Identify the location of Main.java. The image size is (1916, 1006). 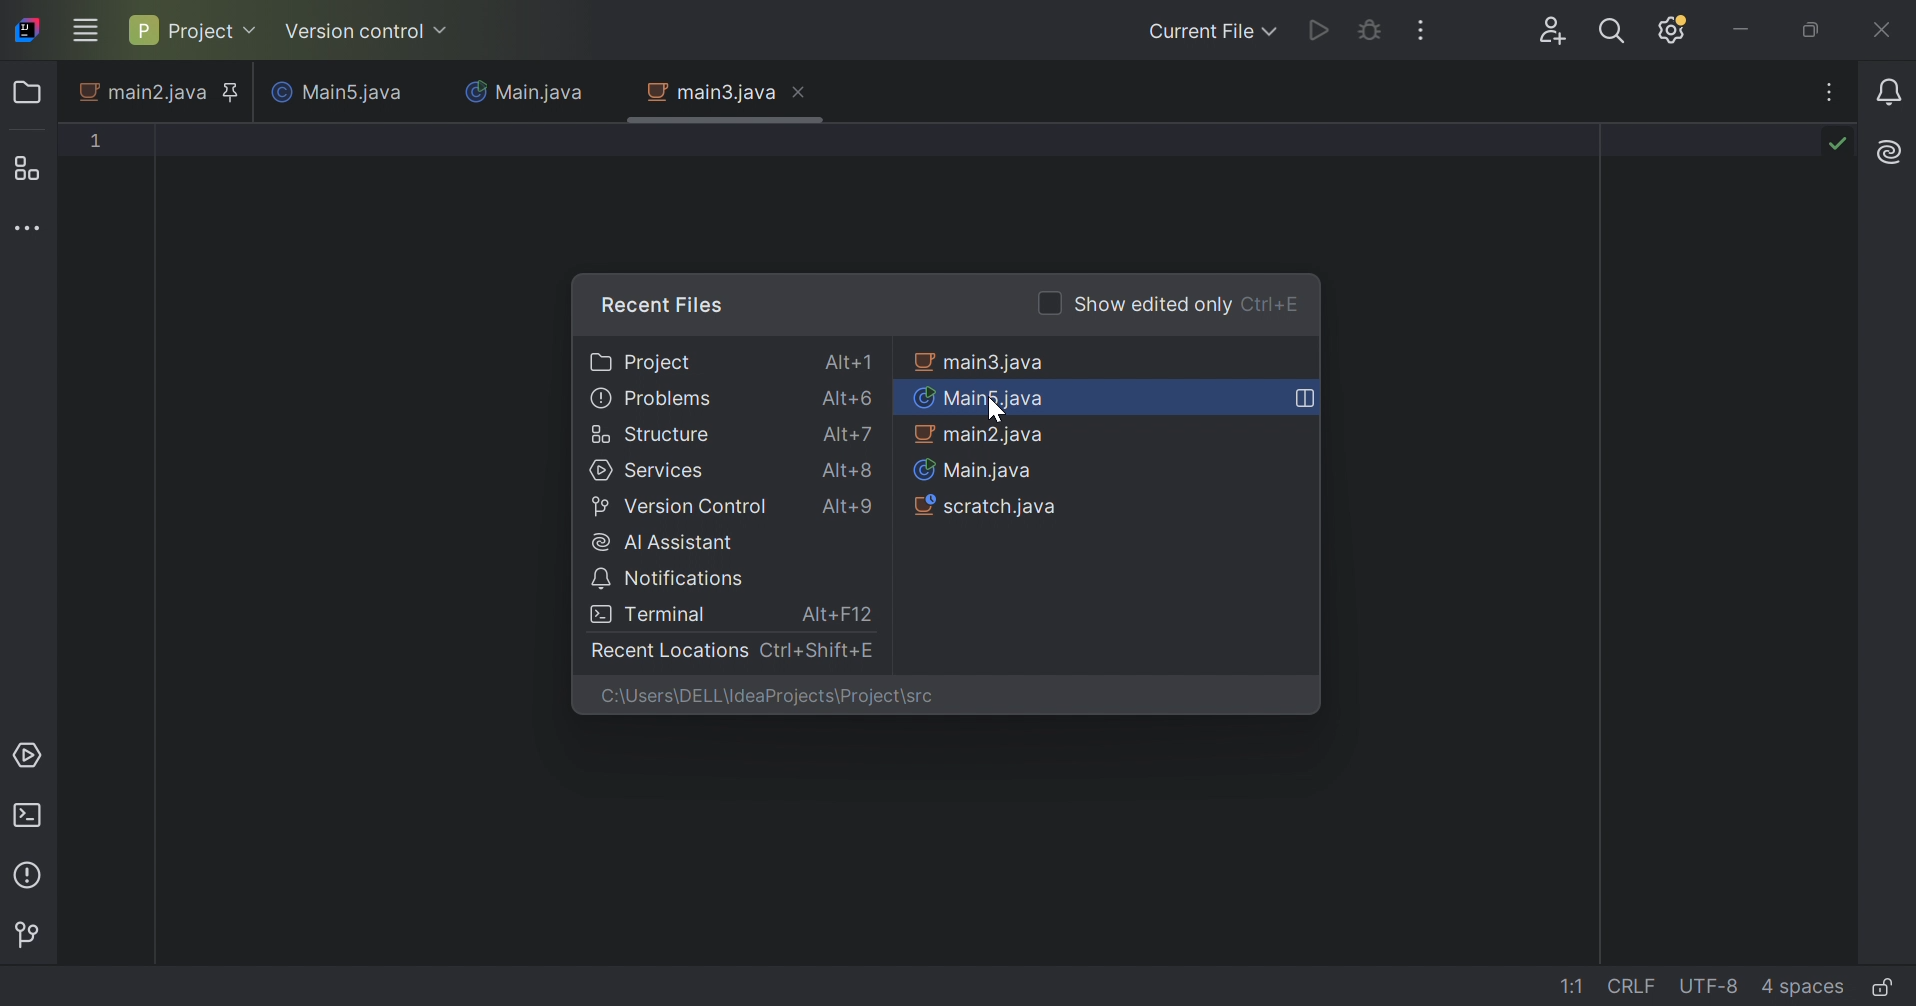
(528, 93).